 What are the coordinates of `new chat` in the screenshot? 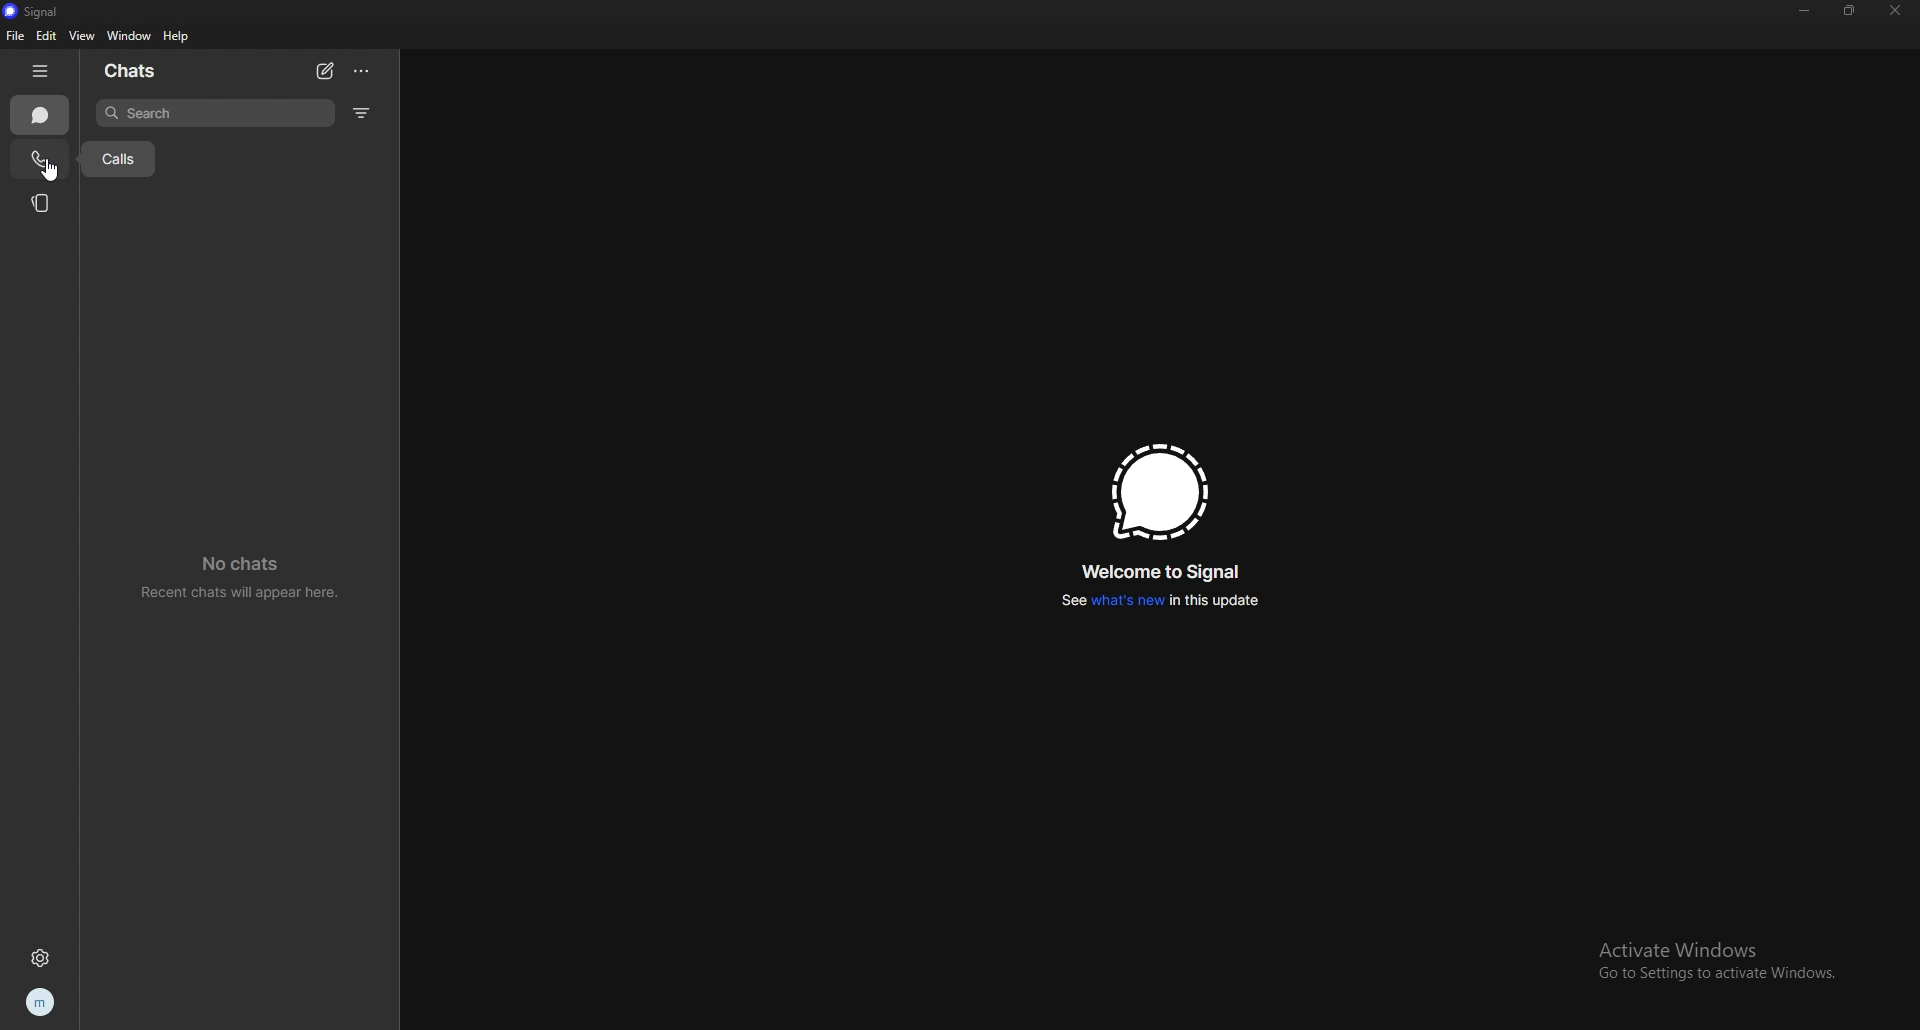 It's located at (324, 71).